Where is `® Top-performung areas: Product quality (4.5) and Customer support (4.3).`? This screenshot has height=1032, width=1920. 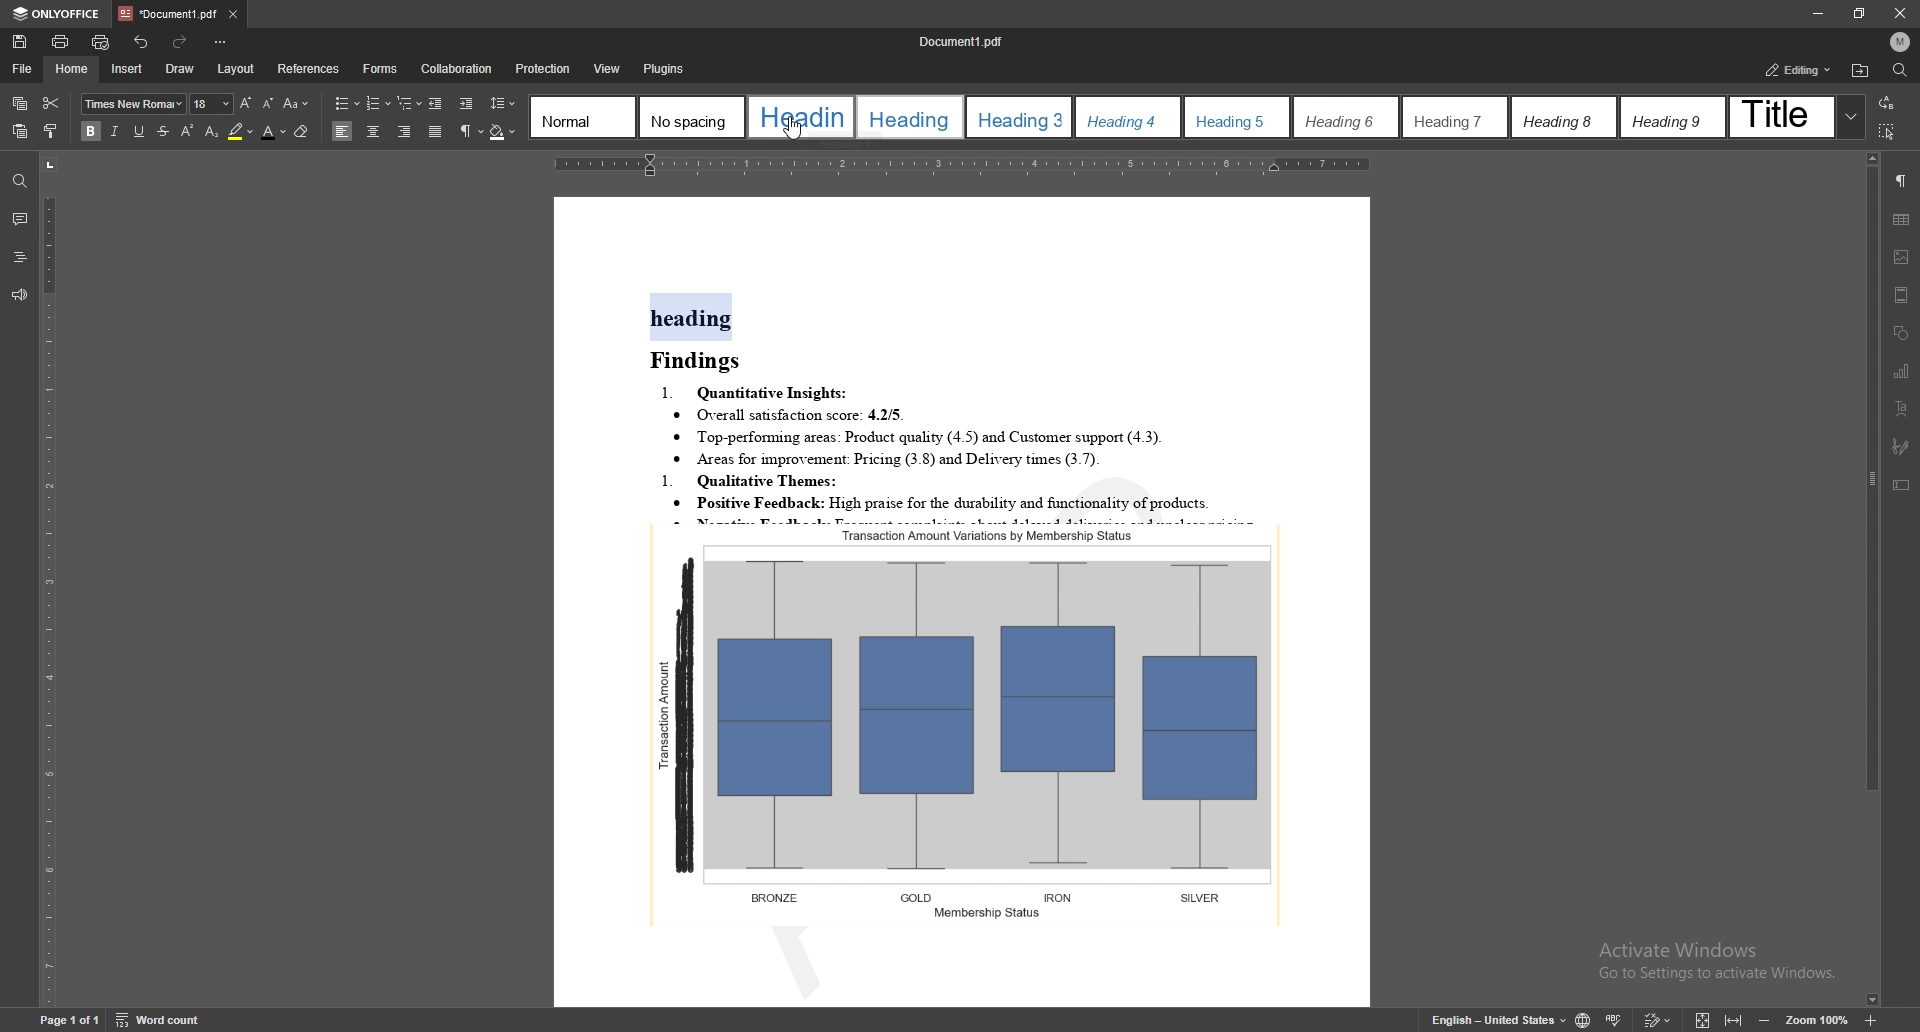 ® Top-performung areas: Product quality (4.5) and Customer support (4.3). is located at coordinates (926, 438).